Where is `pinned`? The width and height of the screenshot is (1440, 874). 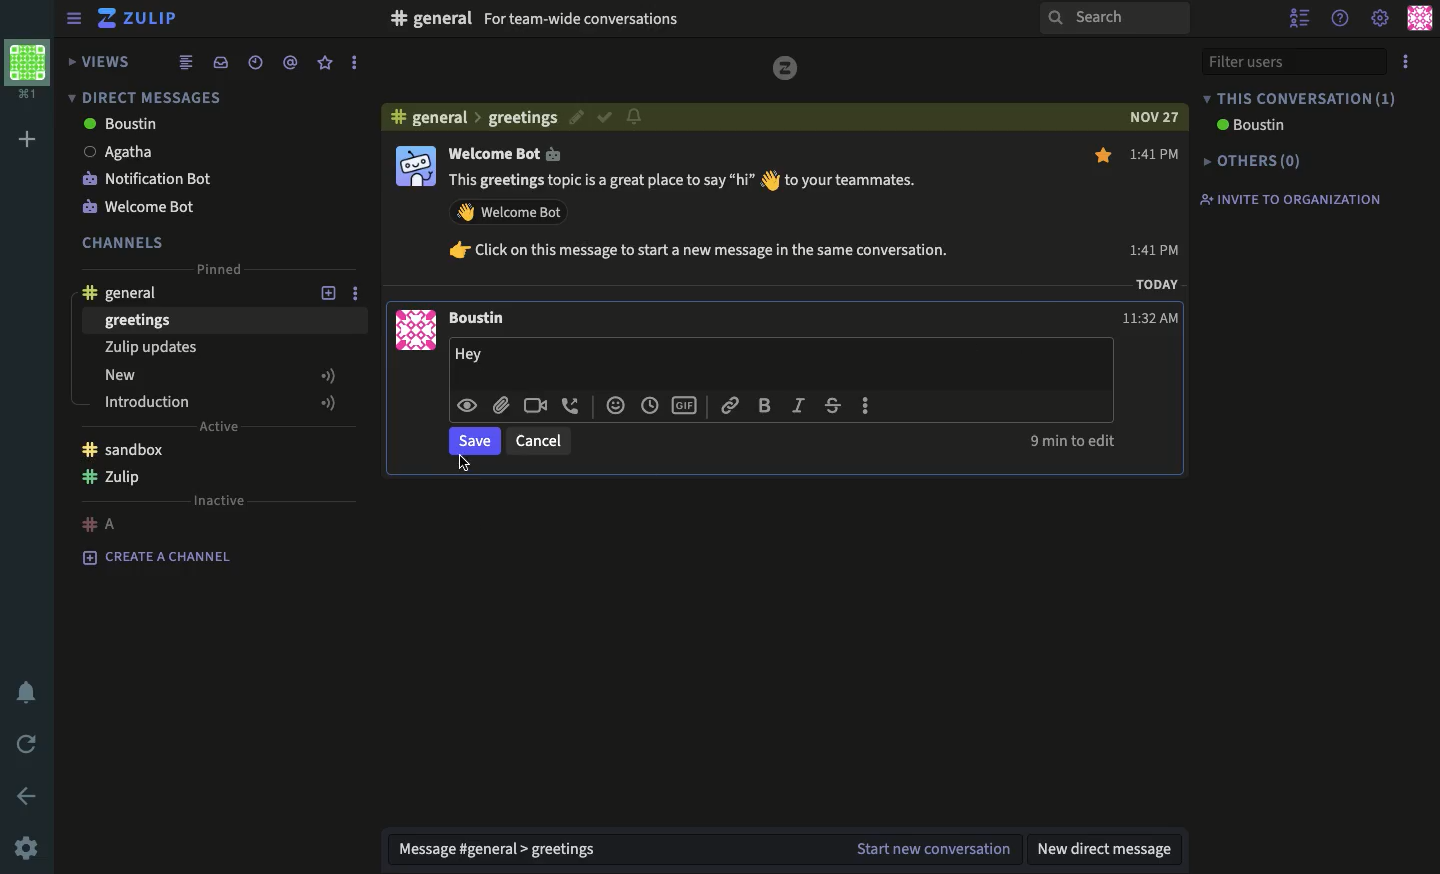 pinned is located at coordinates (221, 270).